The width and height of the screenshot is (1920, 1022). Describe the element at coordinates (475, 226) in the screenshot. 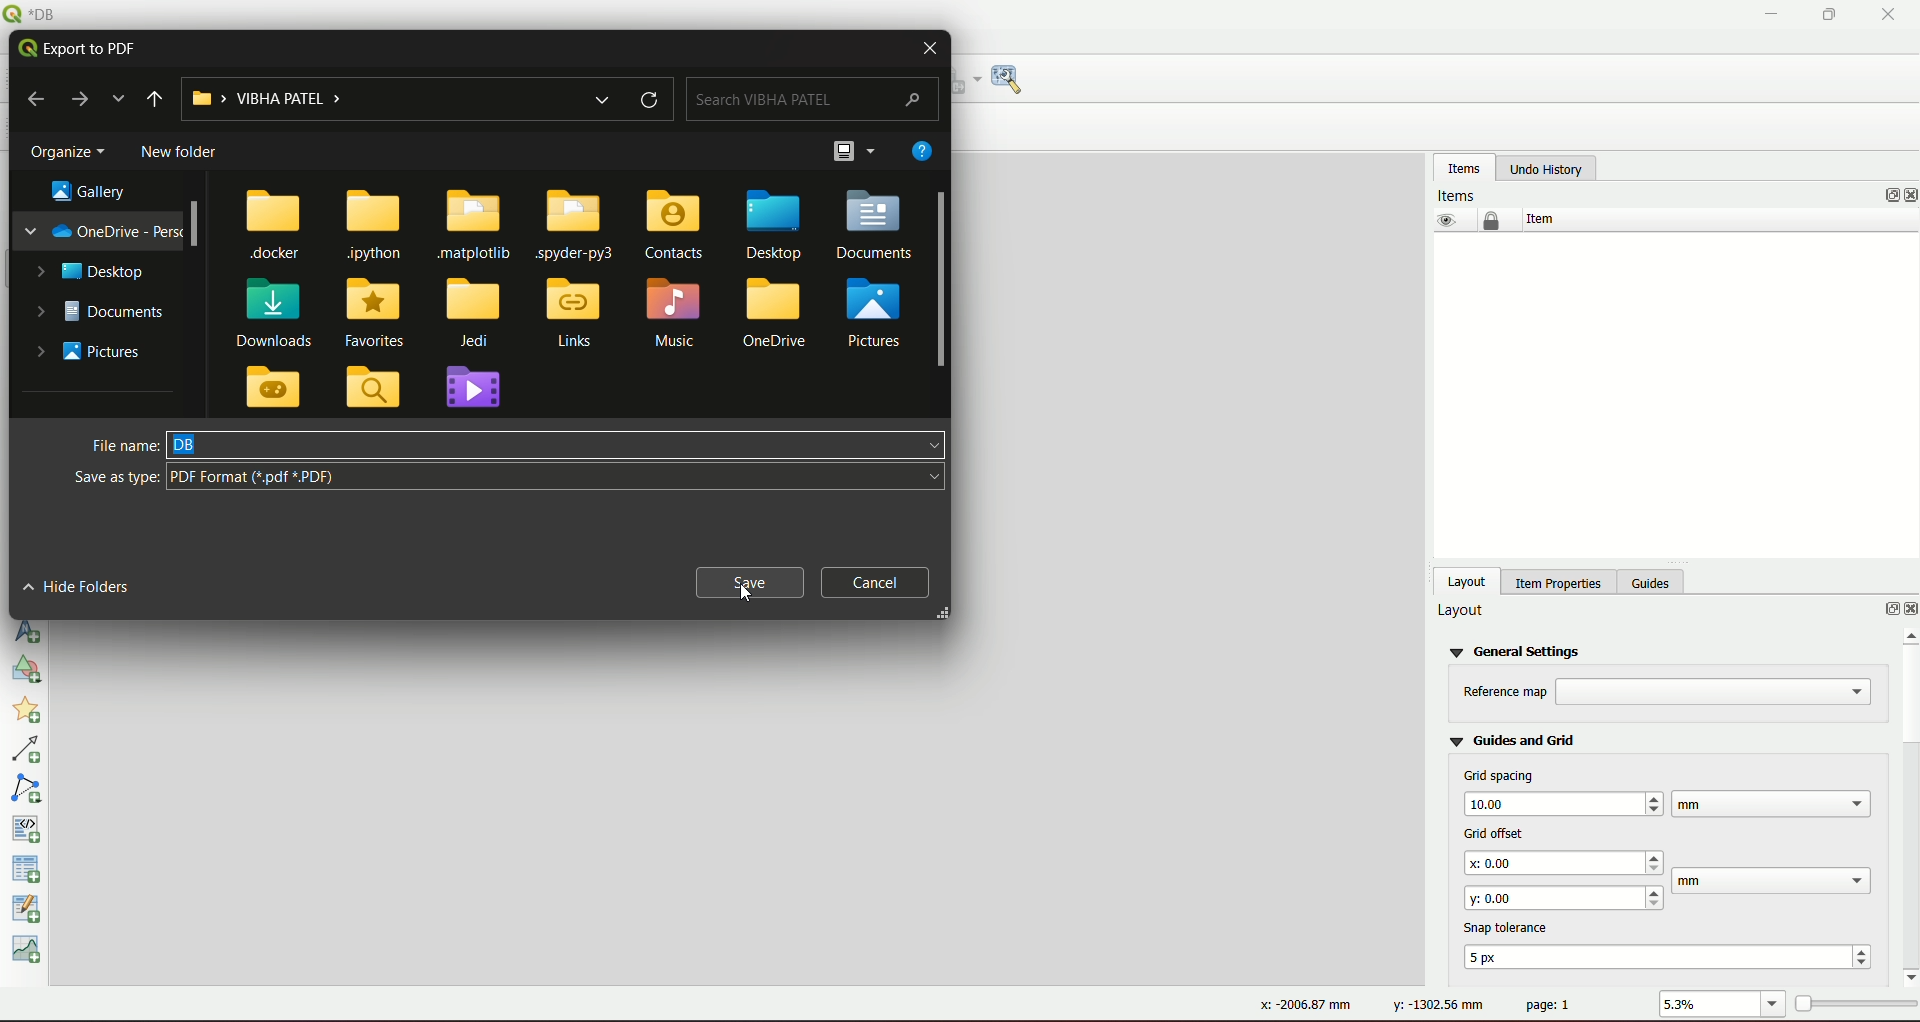

I see `.matplotlib` at that location.